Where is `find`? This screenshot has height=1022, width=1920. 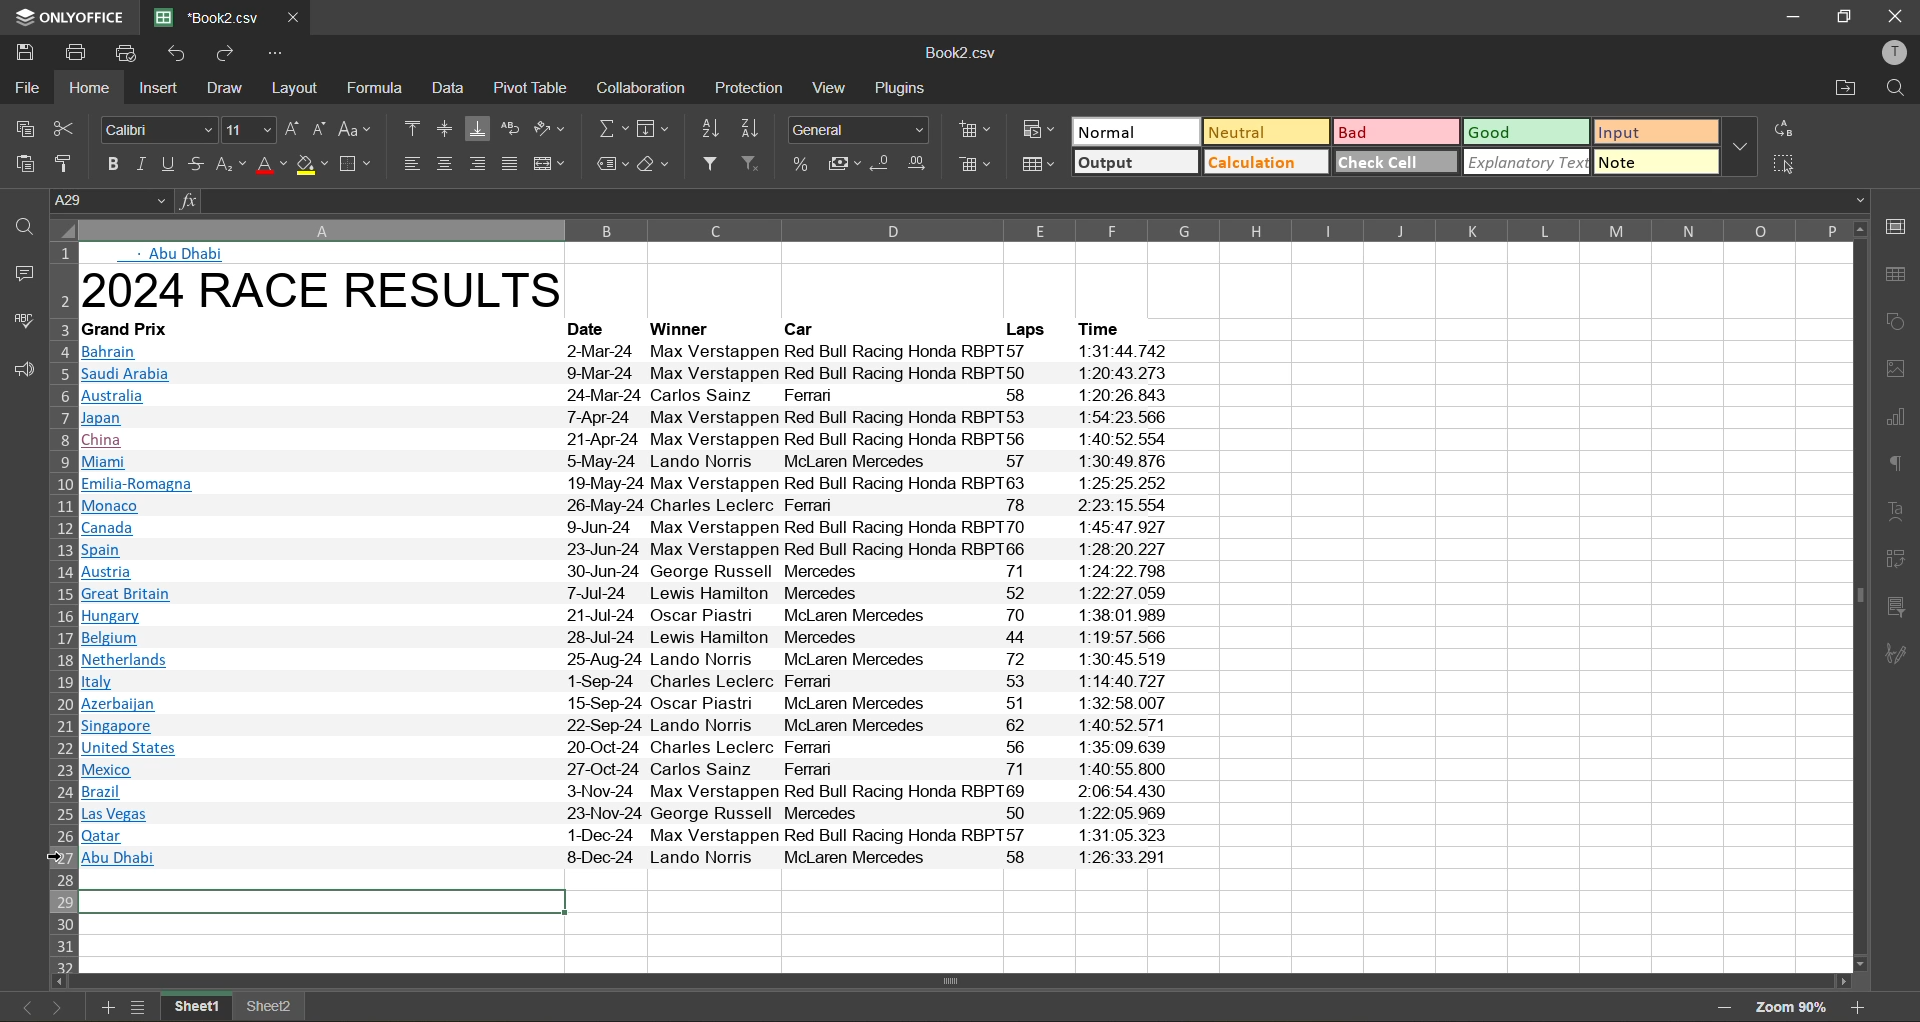 find is located at coordinates (1897, 89).